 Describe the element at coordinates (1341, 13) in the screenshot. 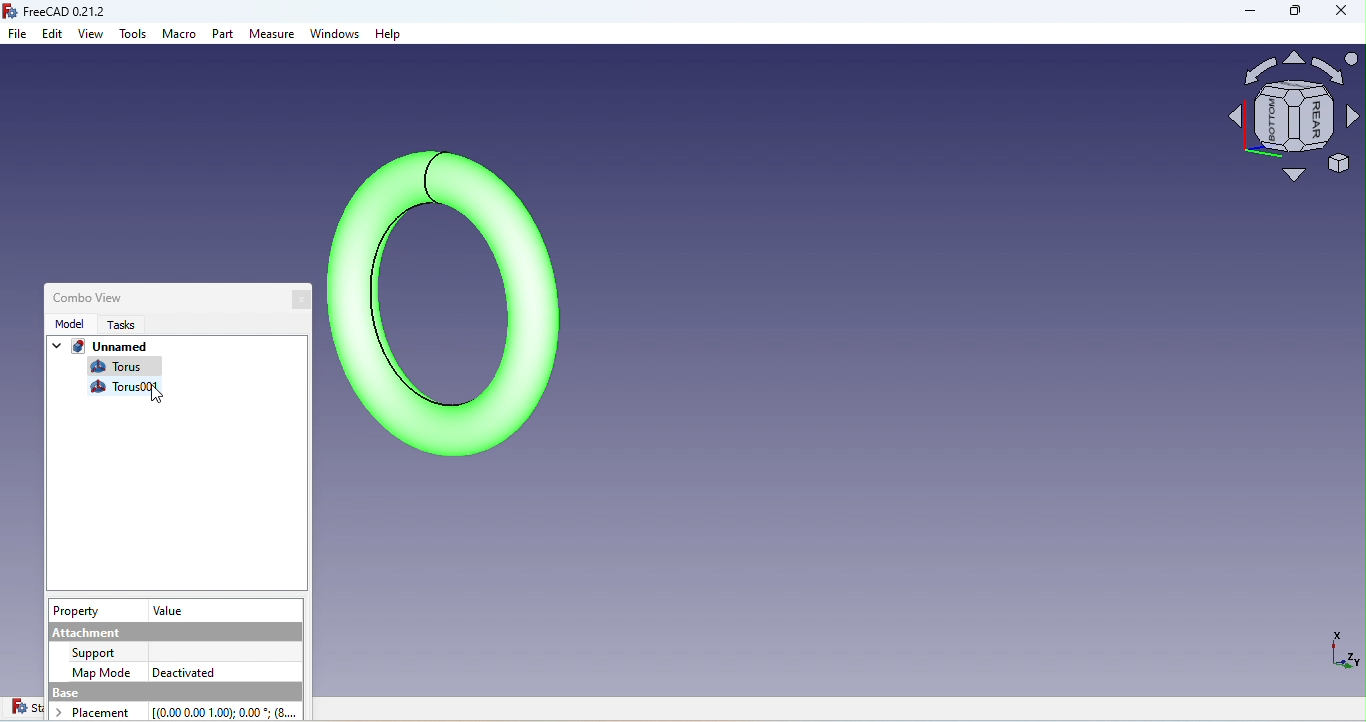

I see `Close` at that location.